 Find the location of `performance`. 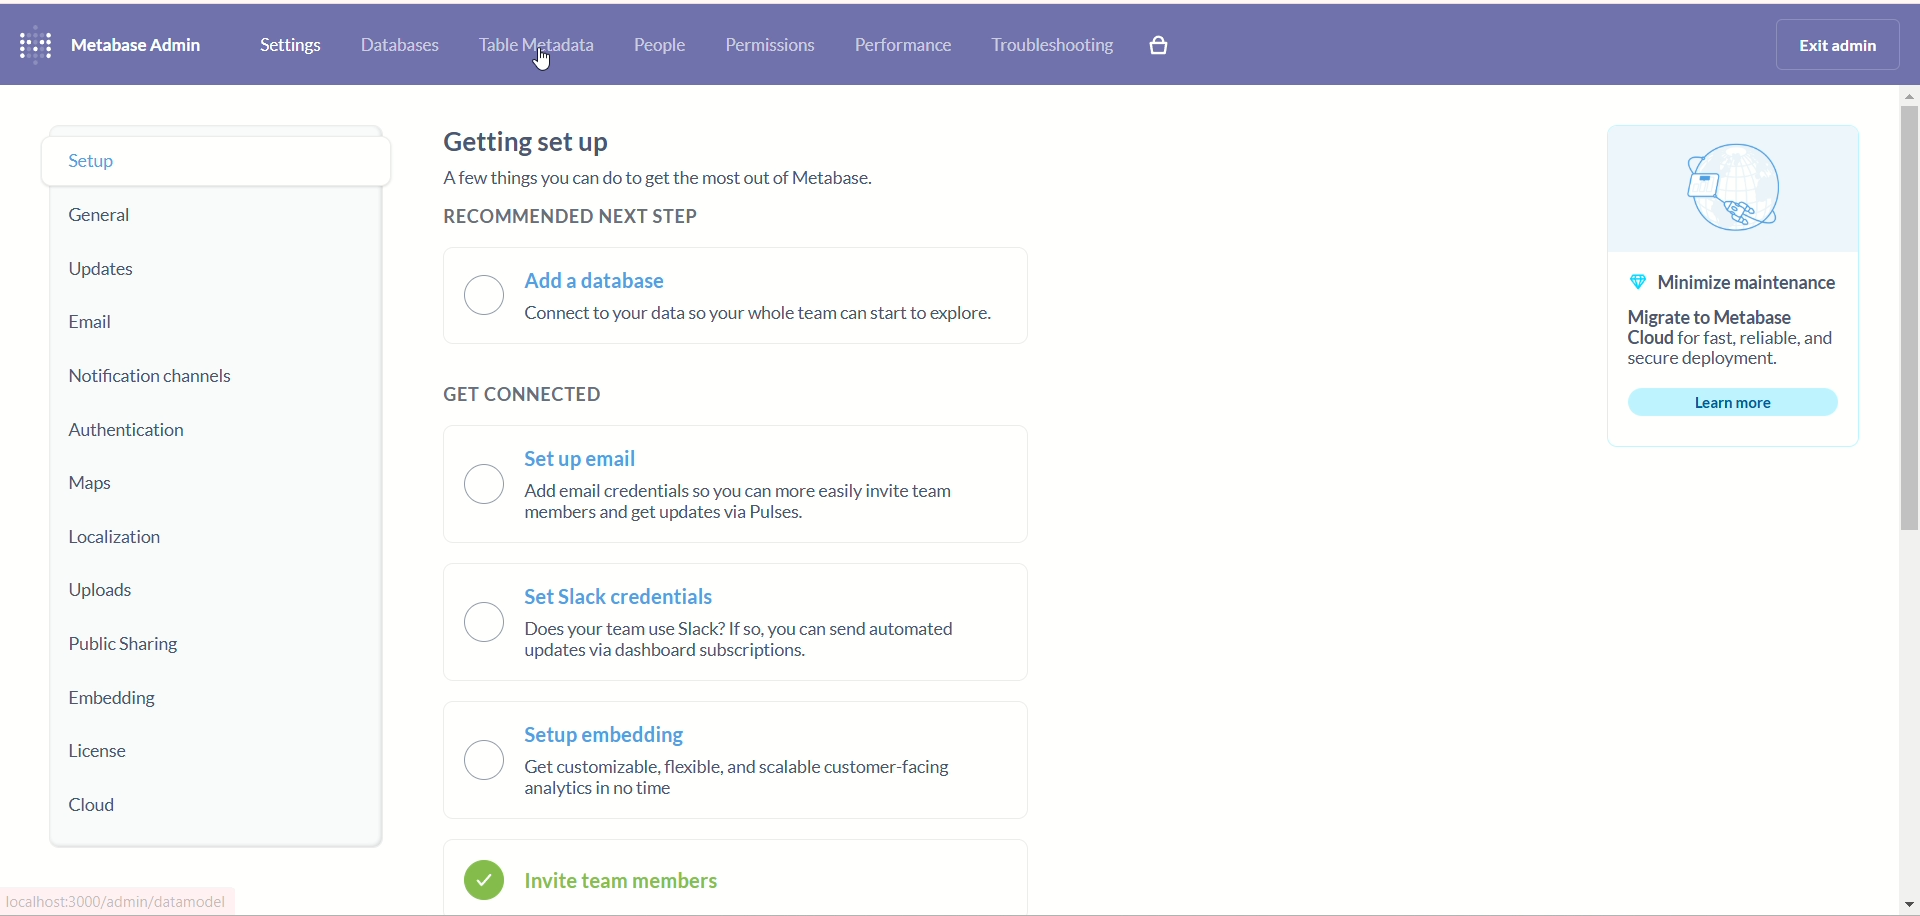

performance is located at coordinates (908, 44).